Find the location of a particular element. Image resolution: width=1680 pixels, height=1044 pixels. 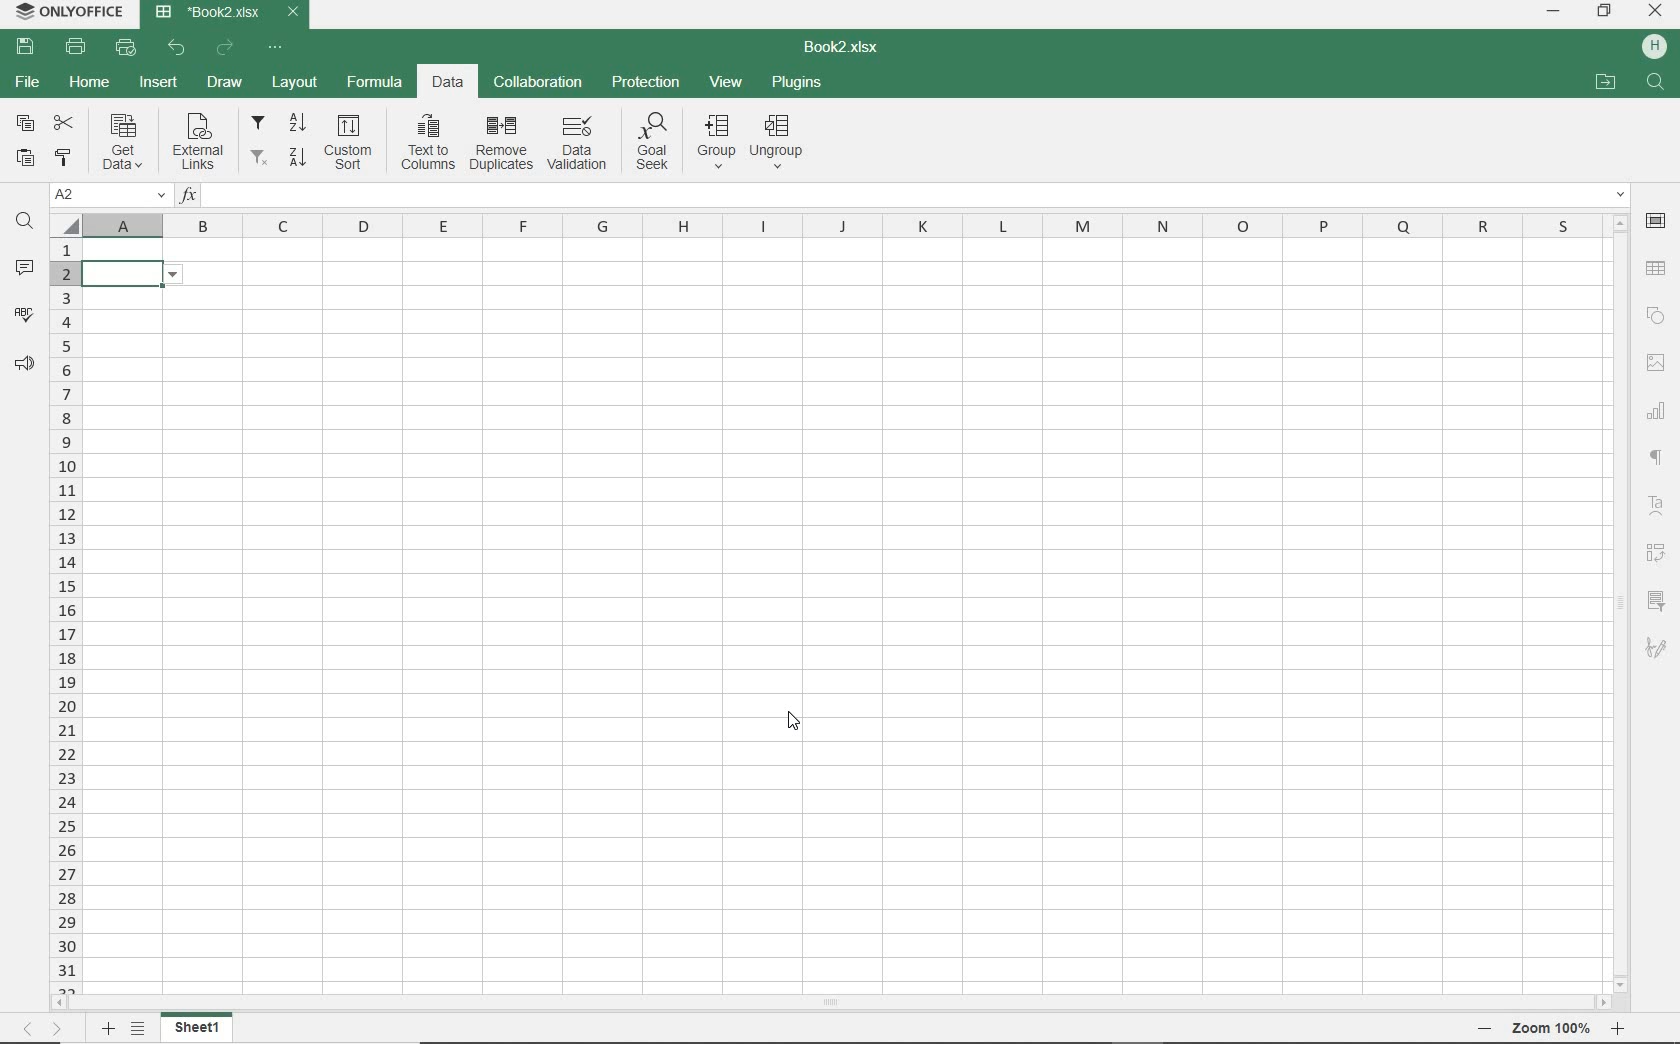

PROTECTION is located at coordinates (644, 84).